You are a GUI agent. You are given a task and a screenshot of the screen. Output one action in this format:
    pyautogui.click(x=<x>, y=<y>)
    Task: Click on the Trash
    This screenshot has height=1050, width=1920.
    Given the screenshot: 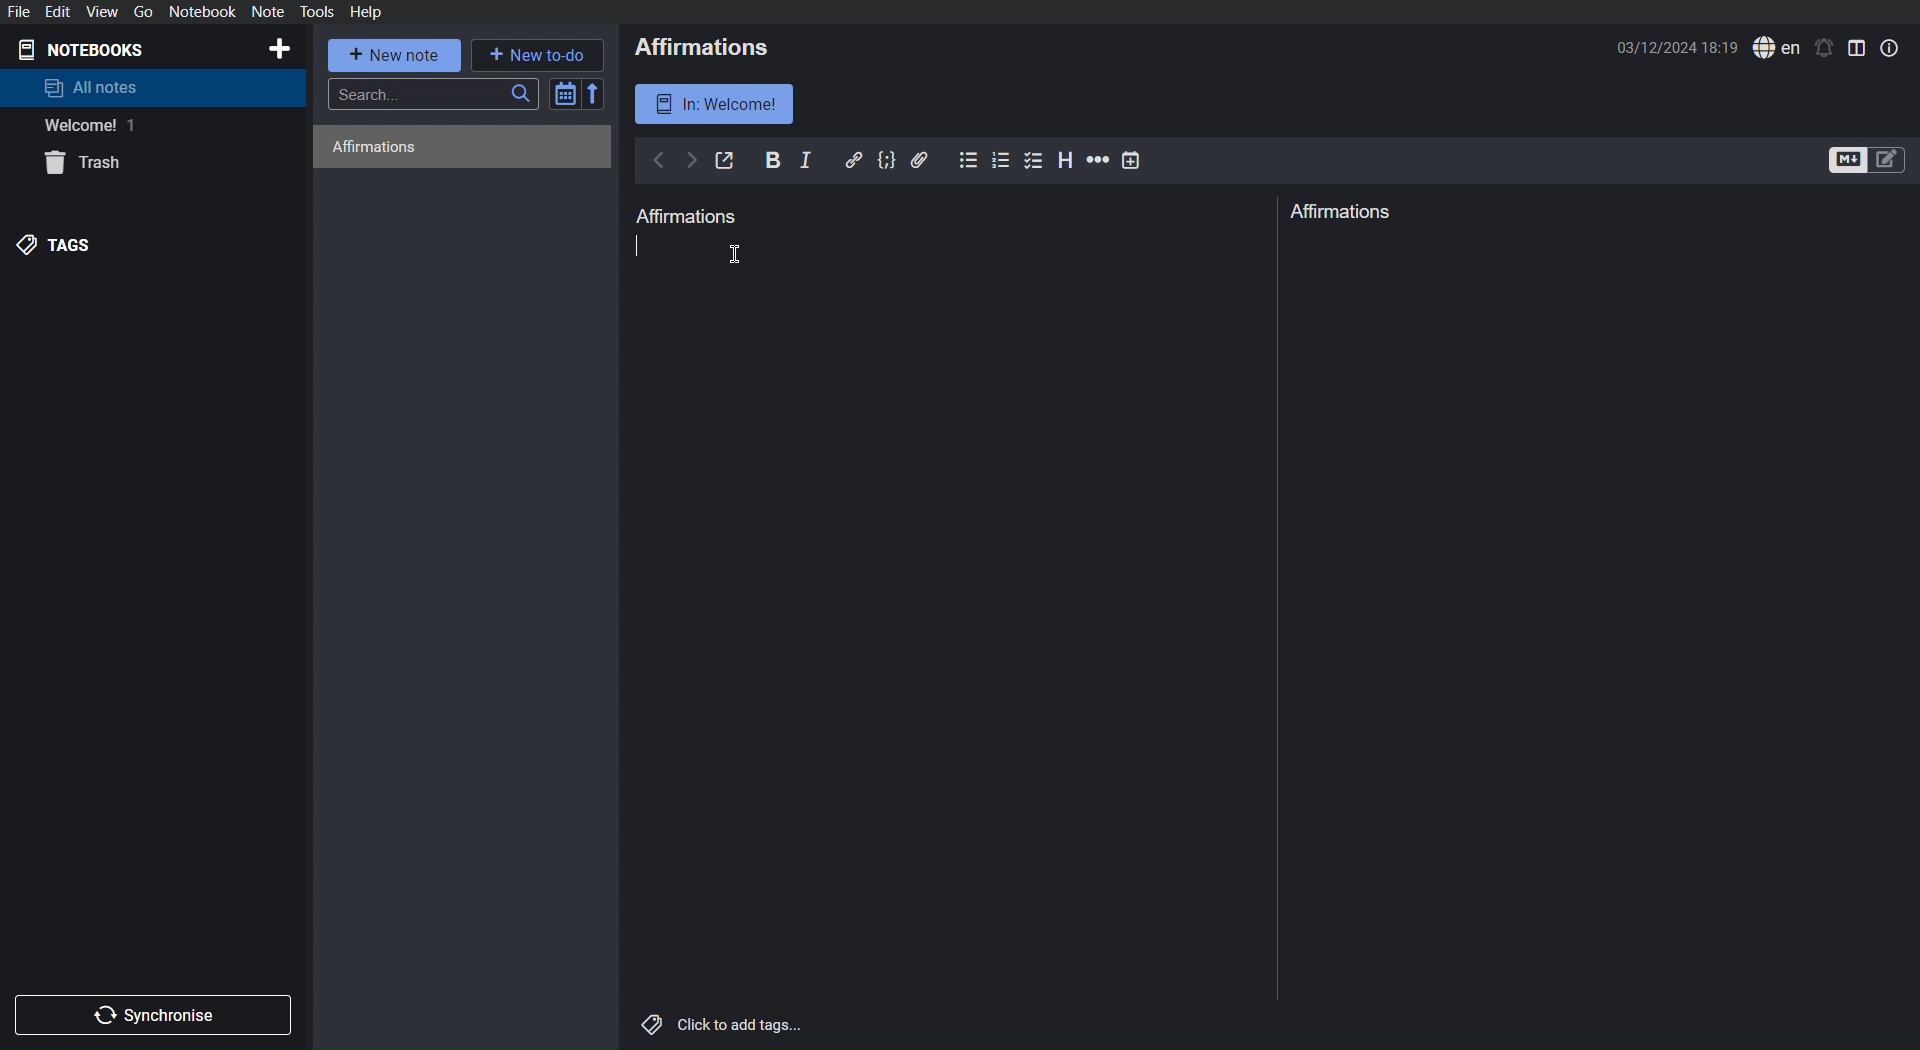 What is the action you would take?
    pyautogui.click(x=88, y=165)
    